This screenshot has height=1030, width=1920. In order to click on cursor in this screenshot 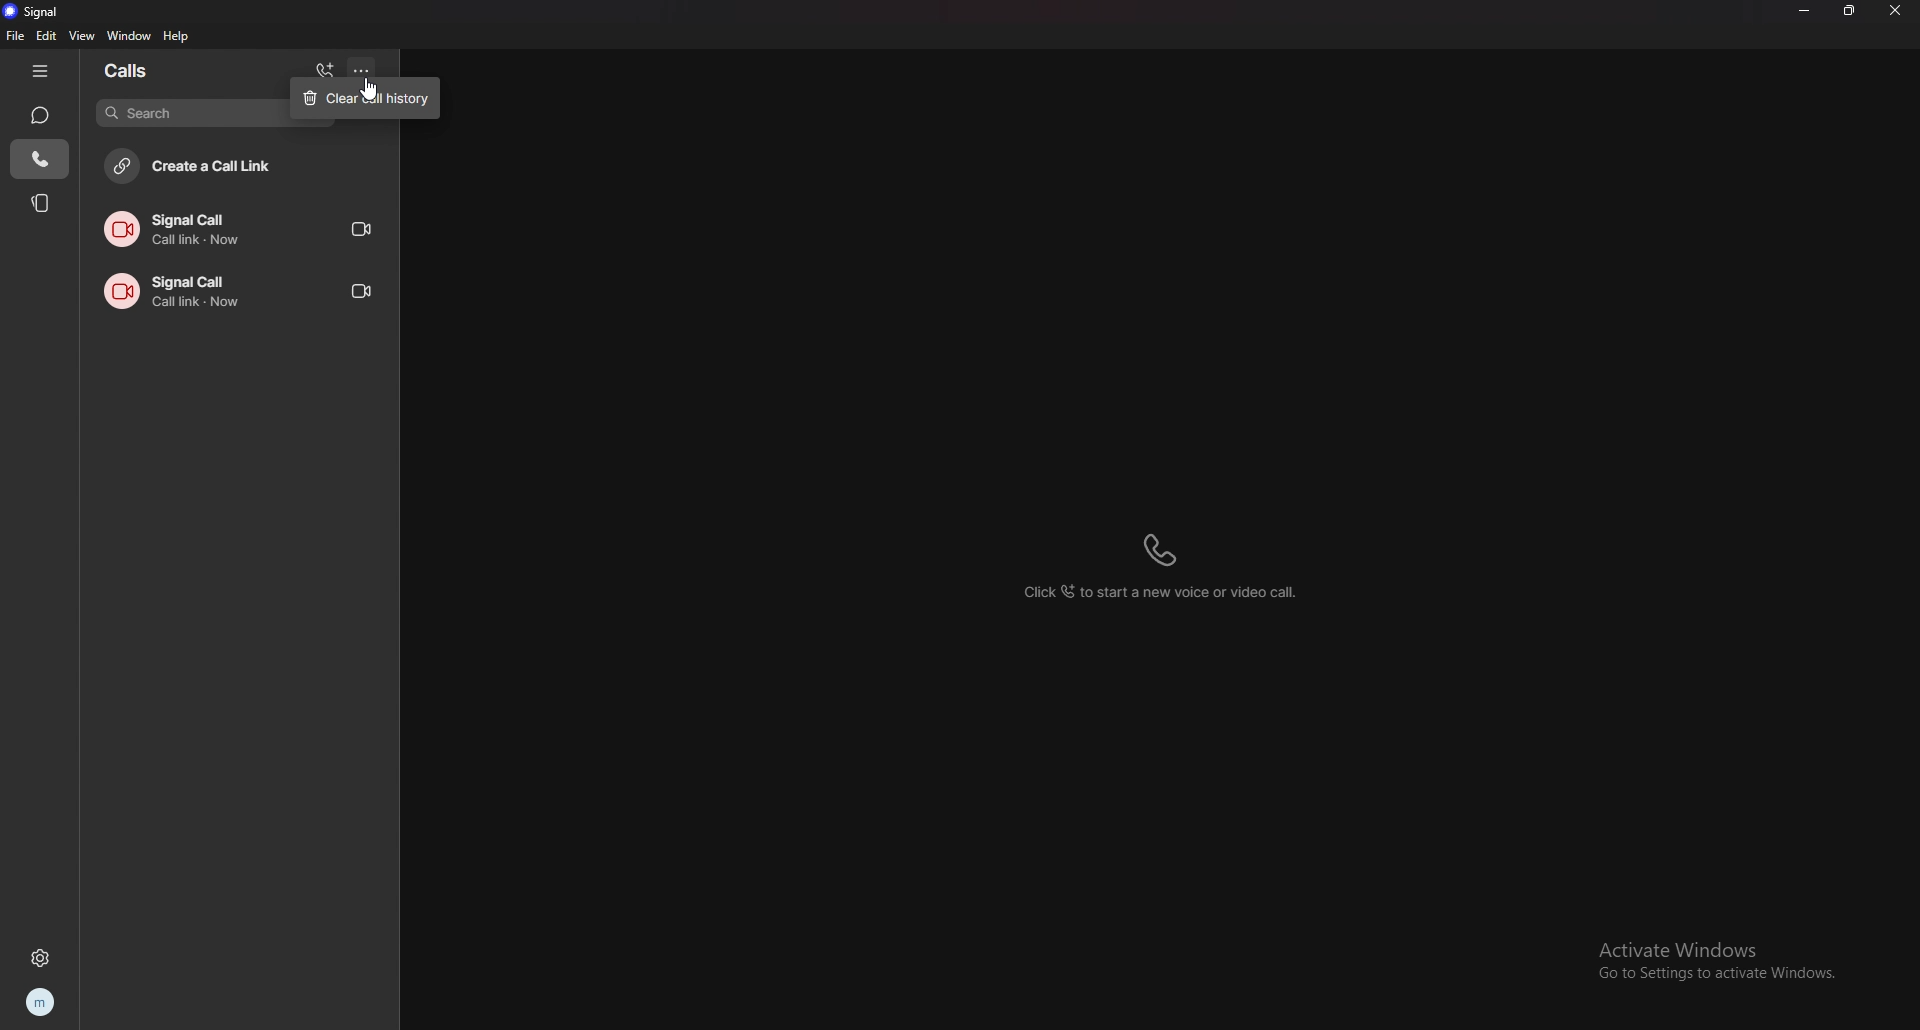, I will do `click(367, 91)`.